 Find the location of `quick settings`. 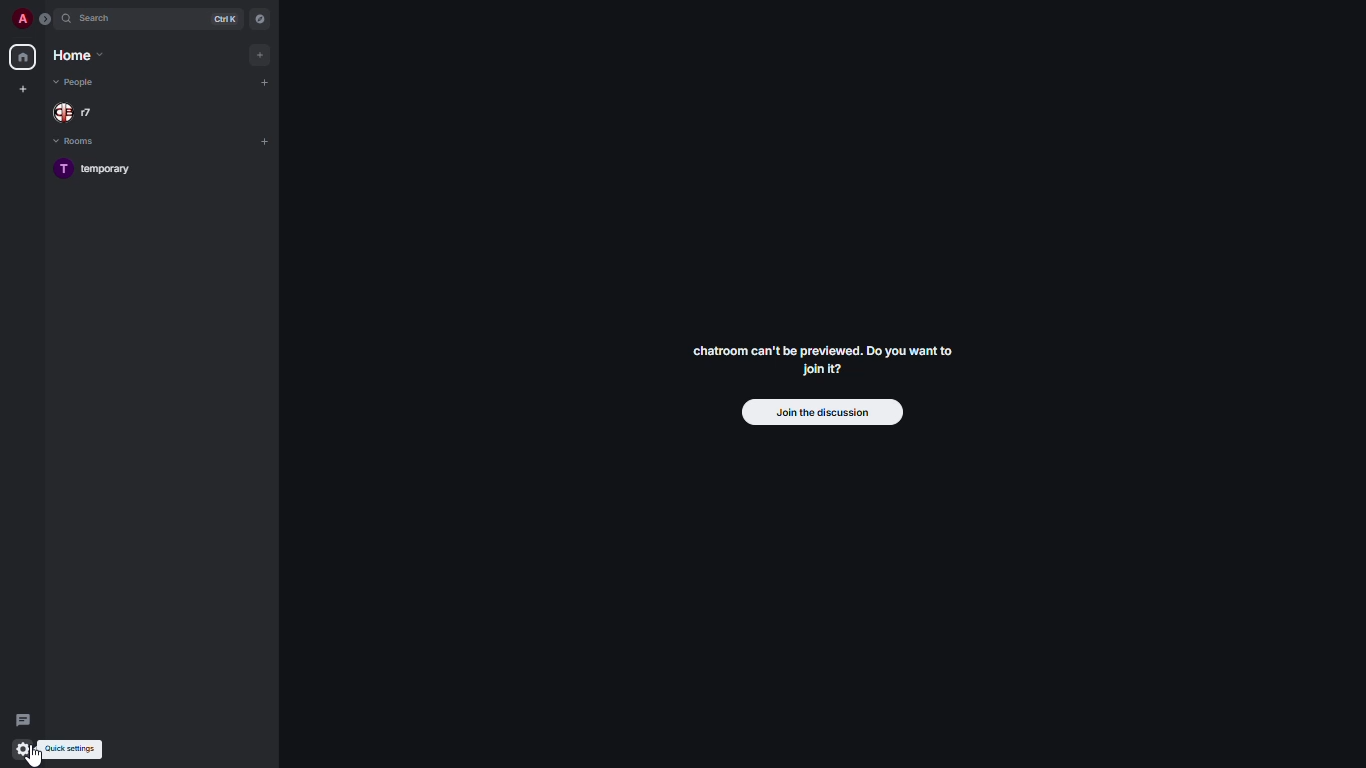

quick settings is located at coordinates (73, 750).